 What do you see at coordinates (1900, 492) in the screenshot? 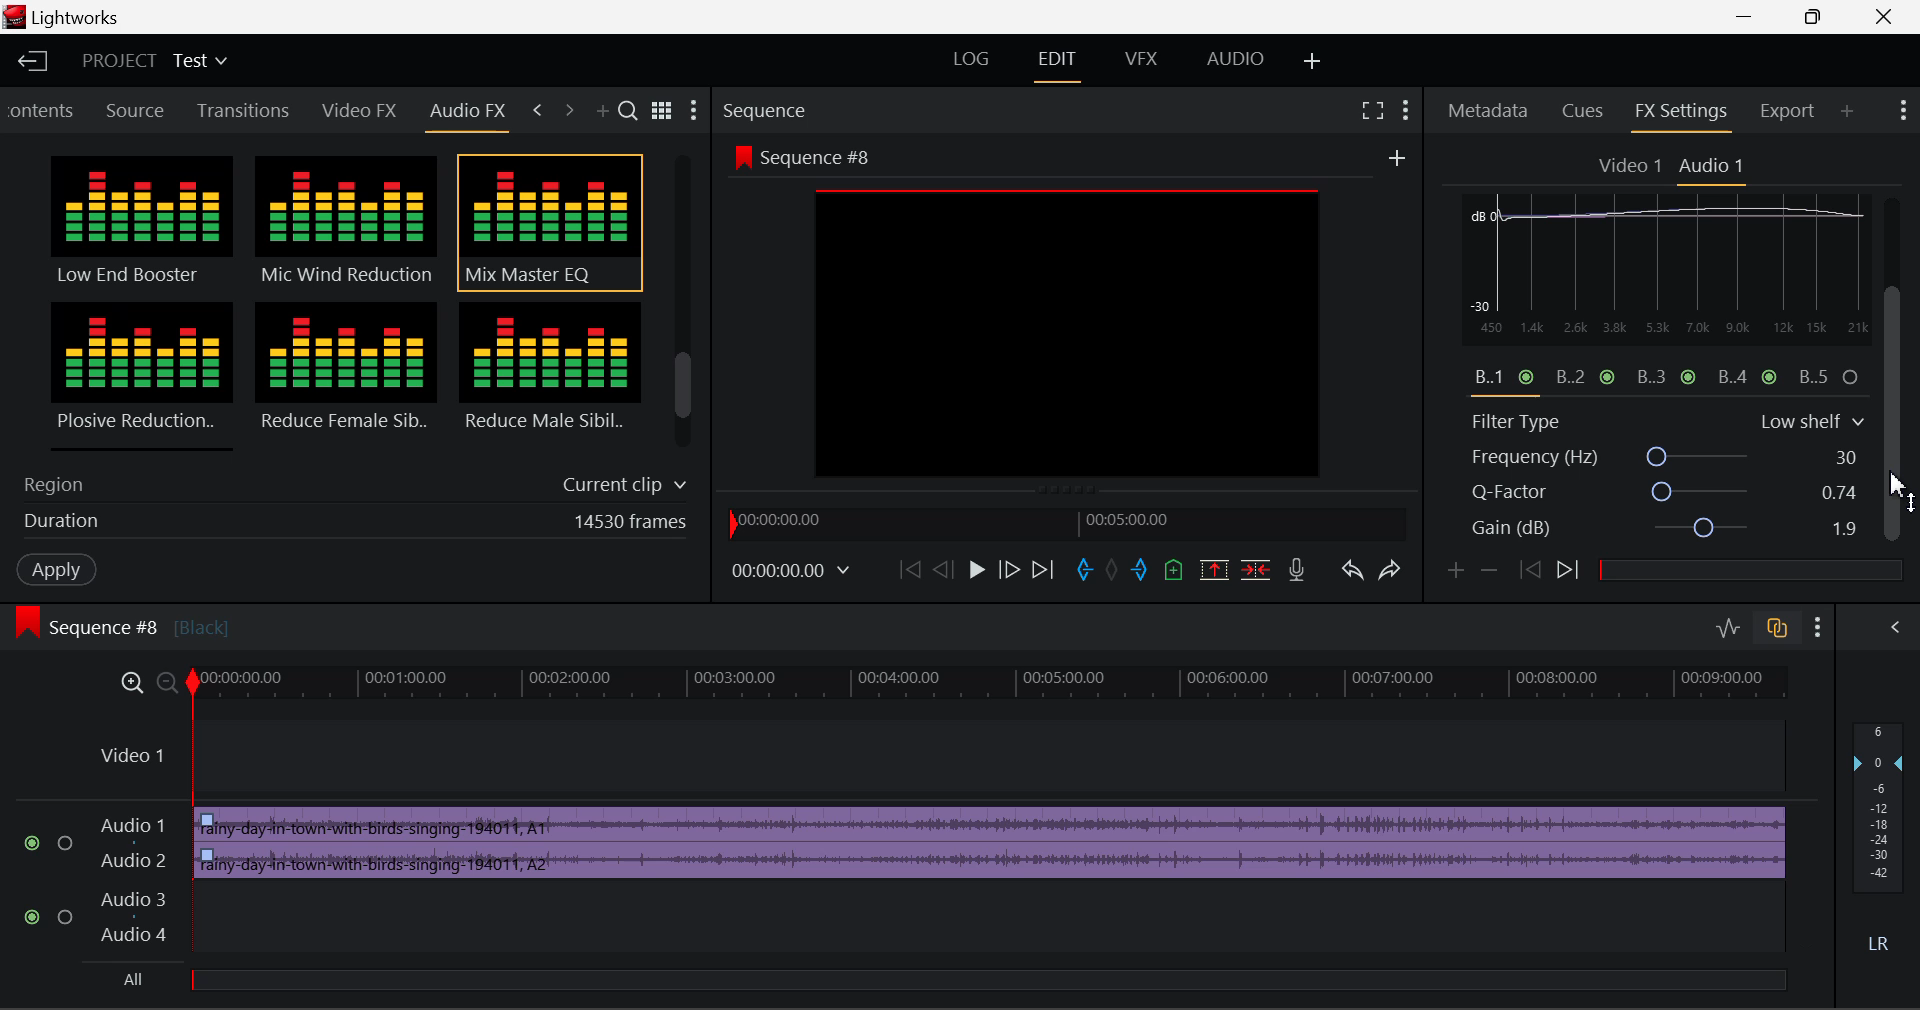
I see `MOUSE_UP Cursor Position` at bounding box center [1900, 492].